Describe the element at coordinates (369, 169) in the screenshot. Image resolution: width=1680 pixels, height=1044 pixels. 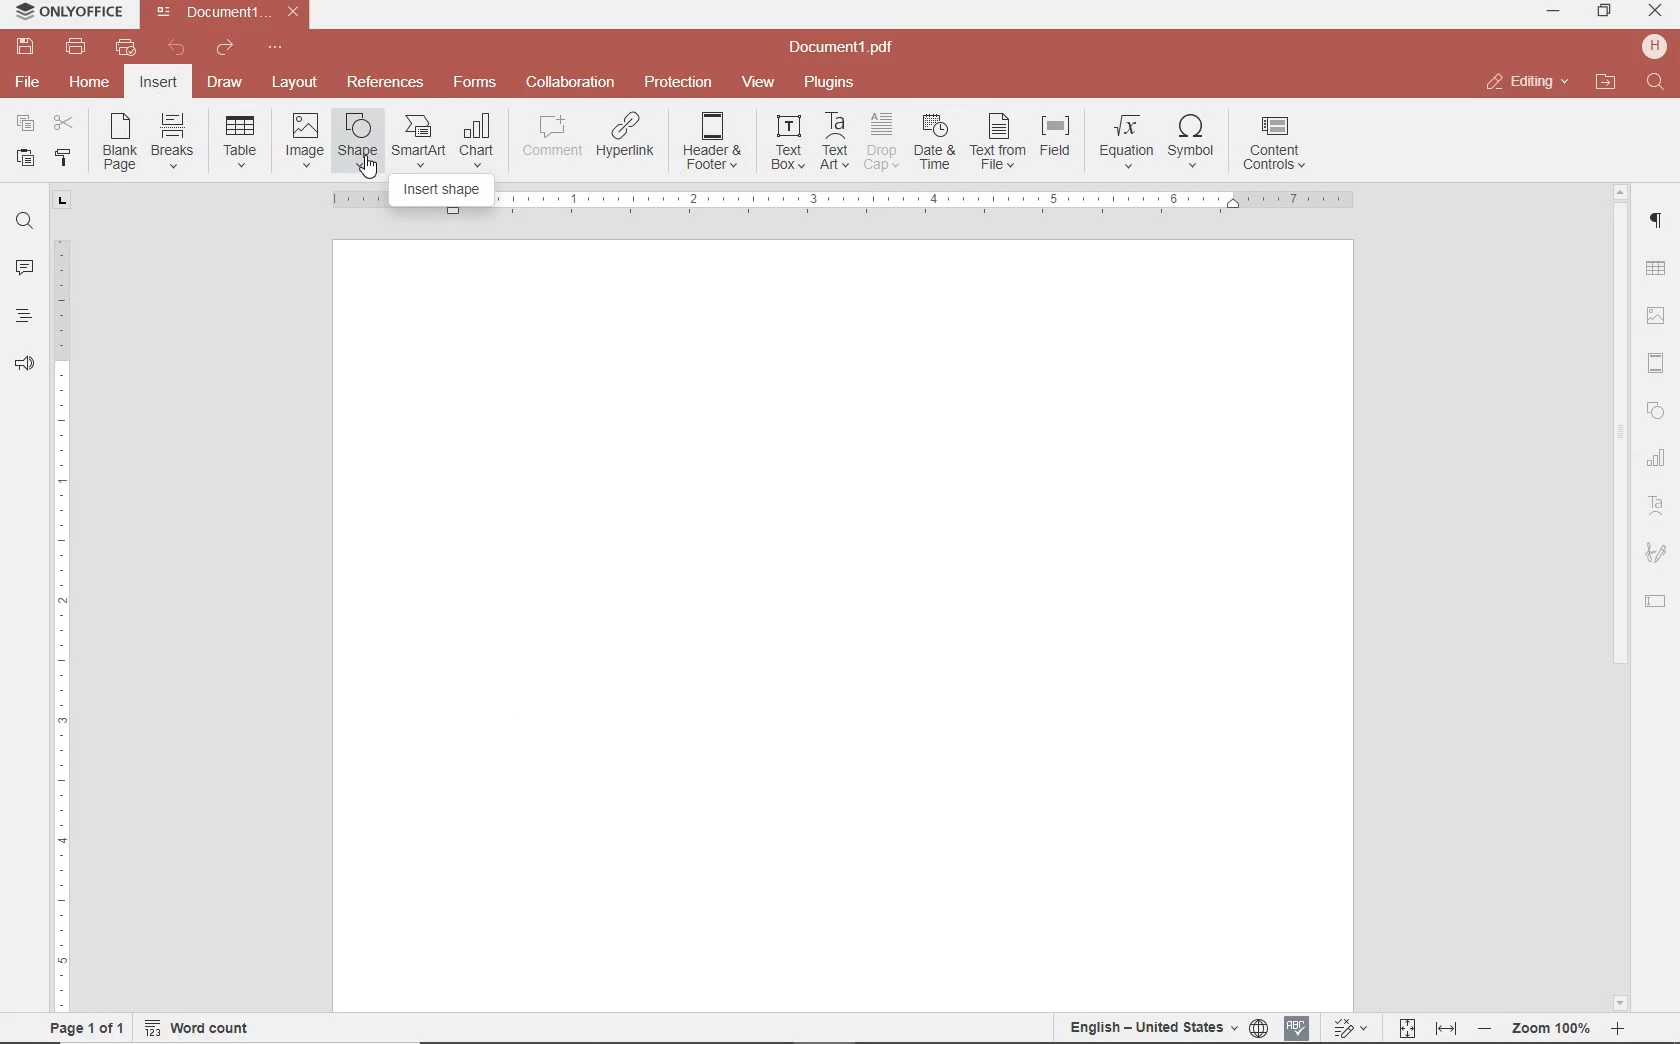
I see `cursor` at that location.